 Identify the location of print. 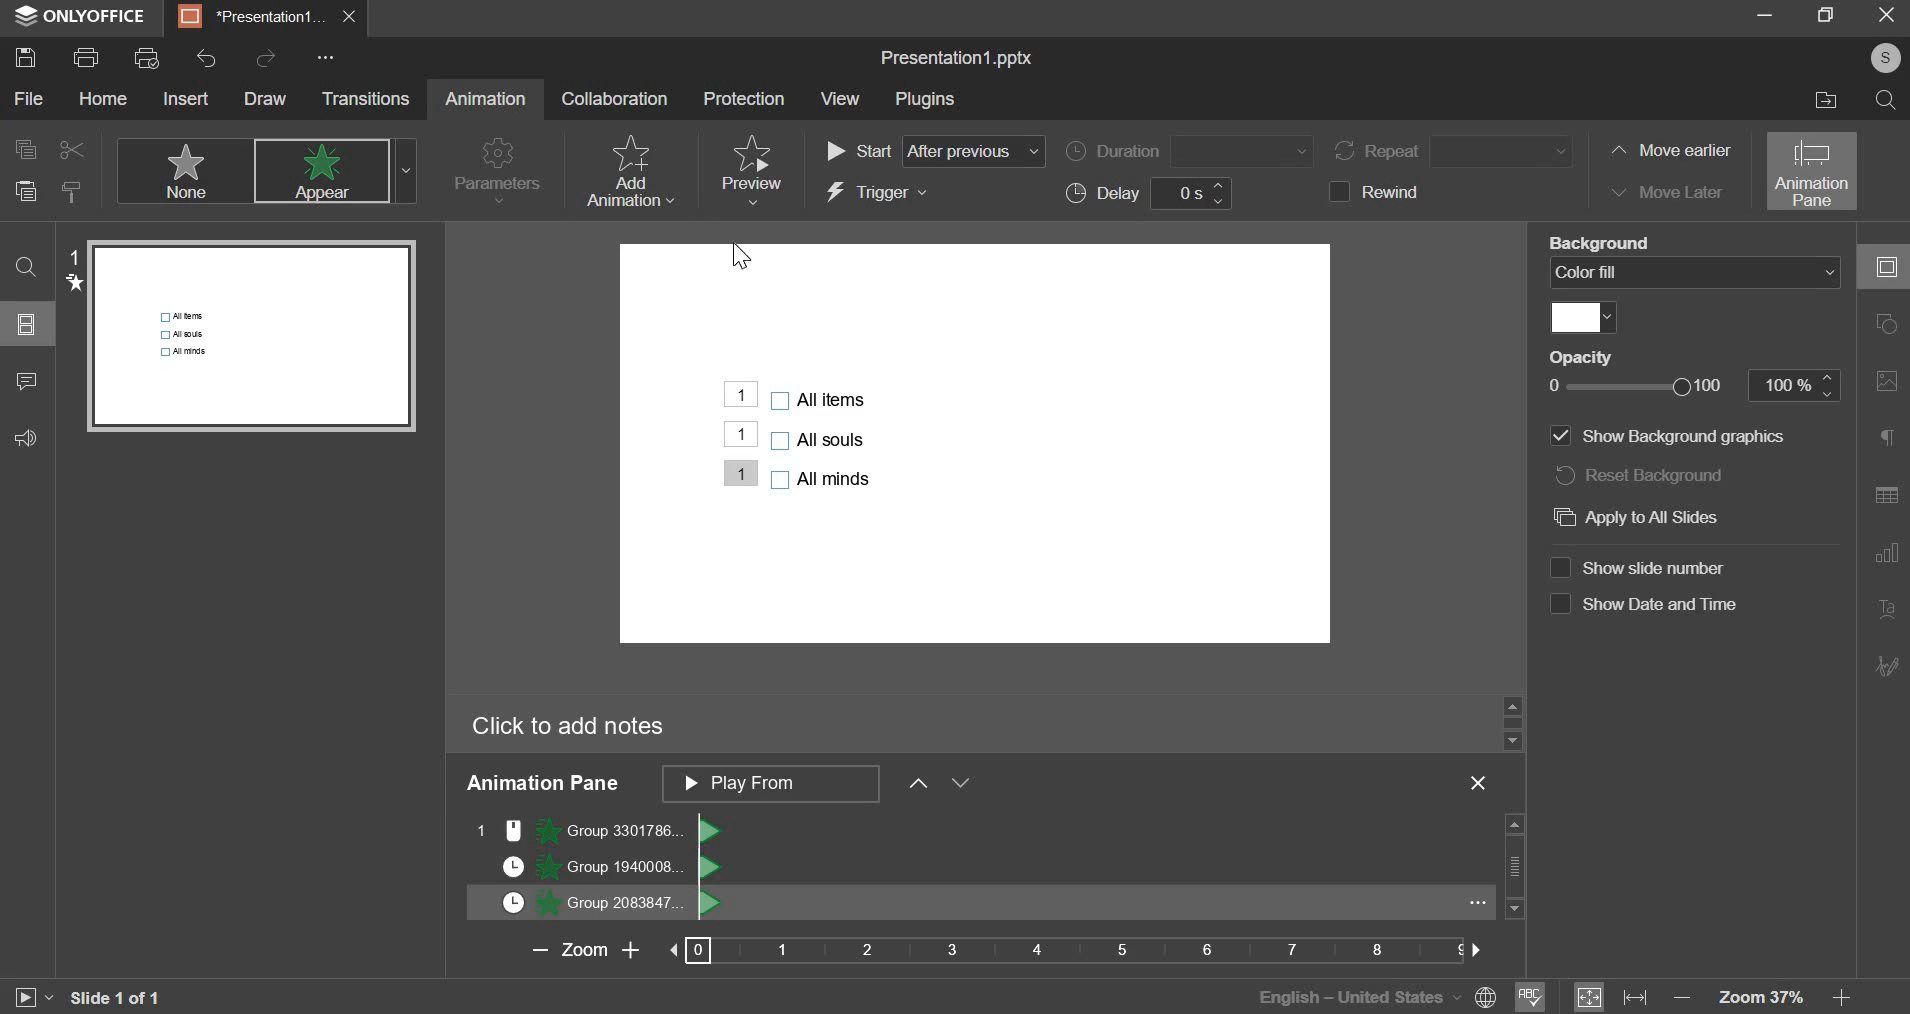
(86, 56).